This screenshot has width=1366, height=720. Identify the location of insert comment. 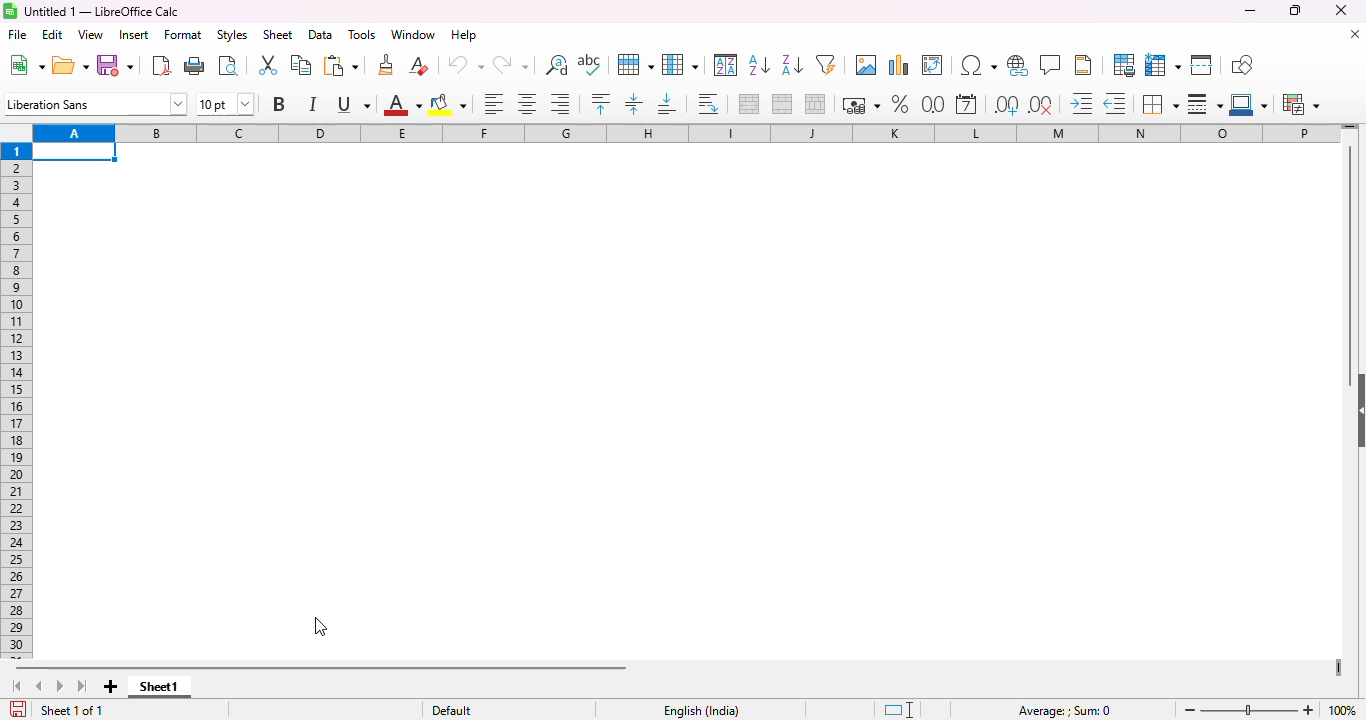
(1050, 65).